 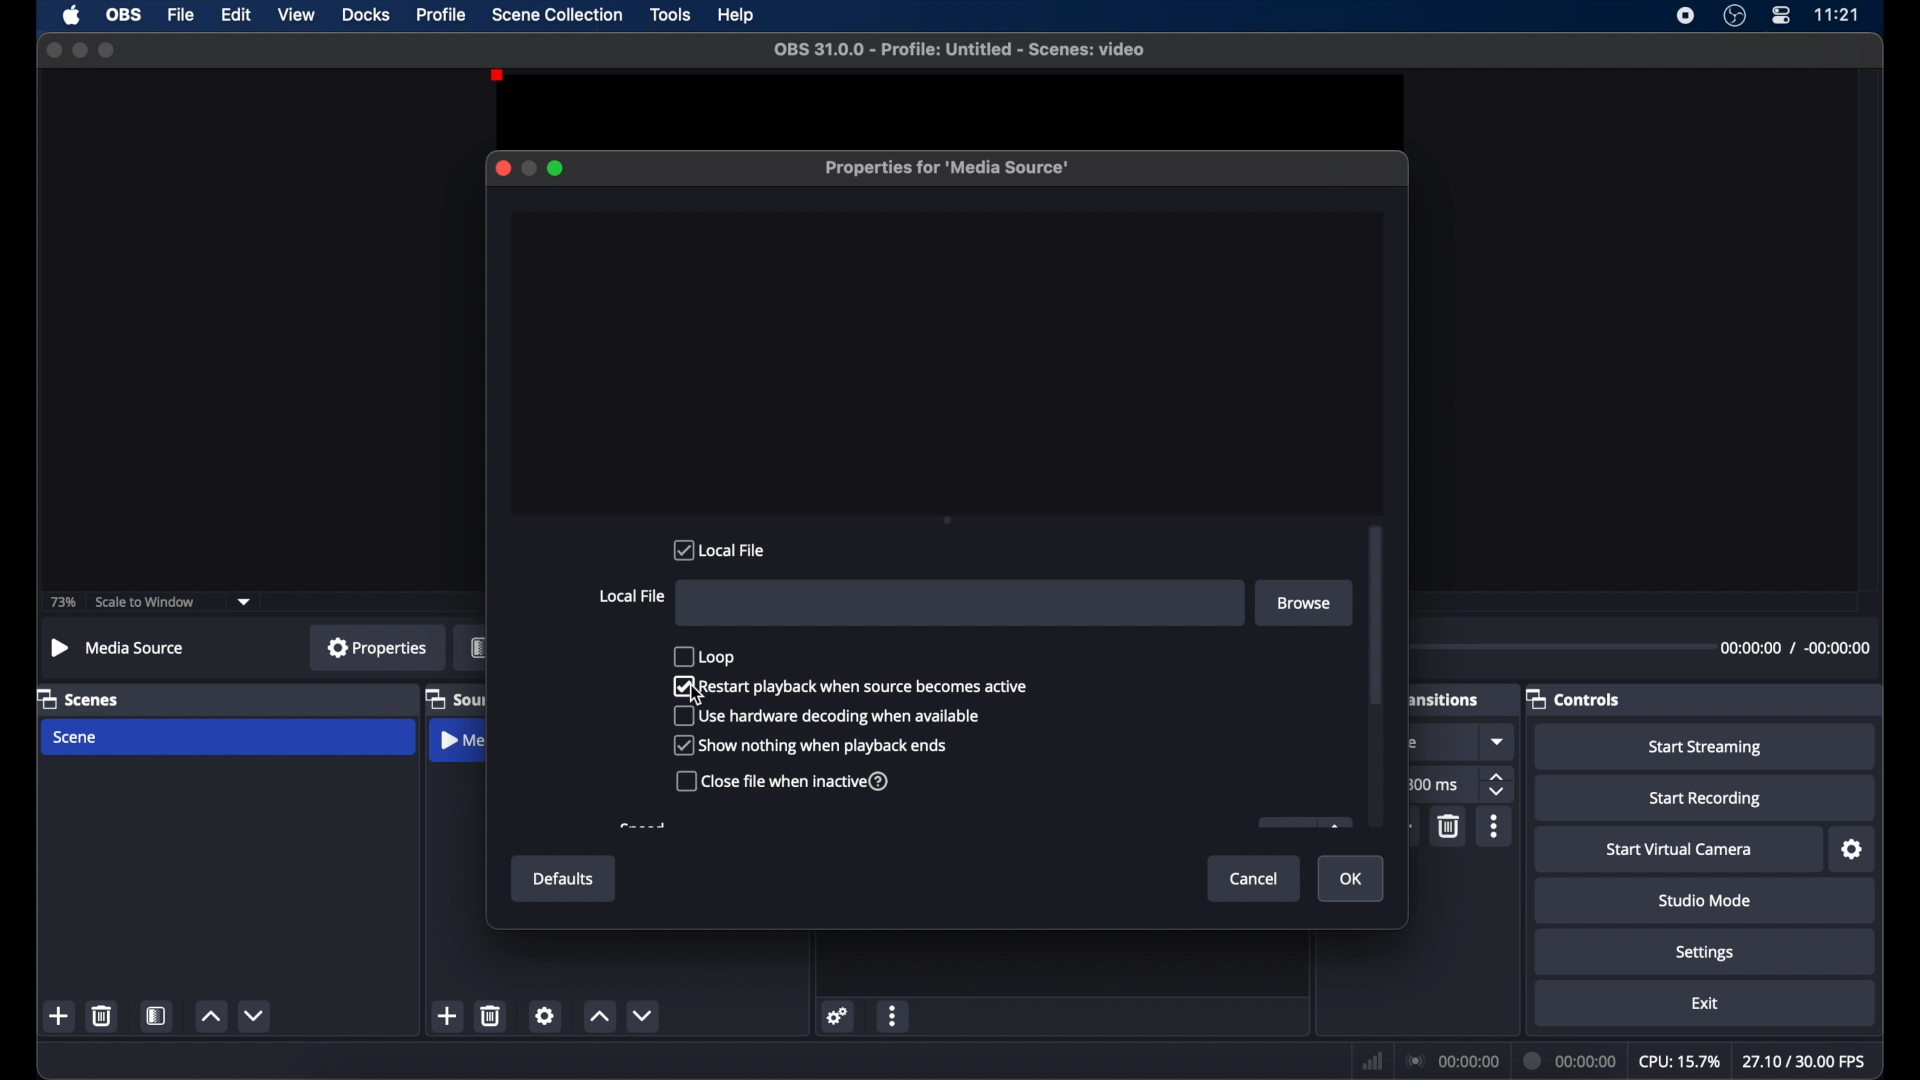 What do you see at coordinates (1574, 698) in the screenshot?
I see `controls` at bounding box center [1574, 698].